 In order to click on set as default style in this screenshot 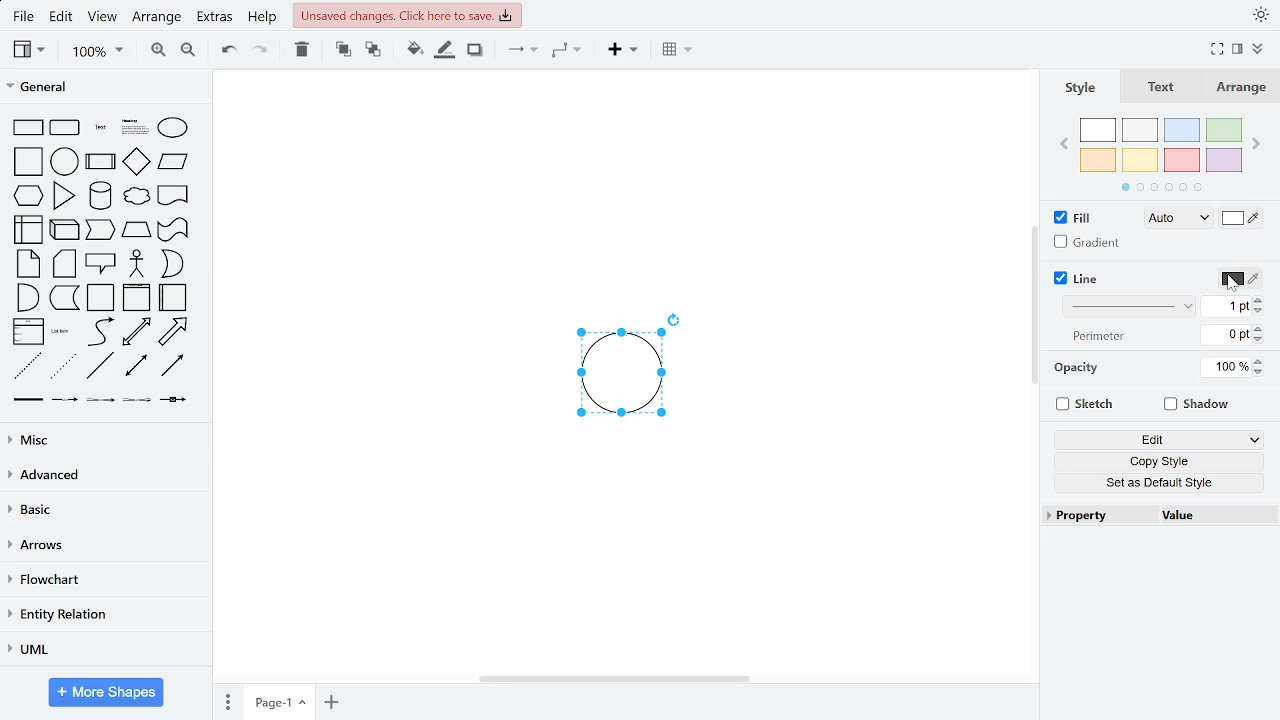, I will do `click(1158, 485)`.